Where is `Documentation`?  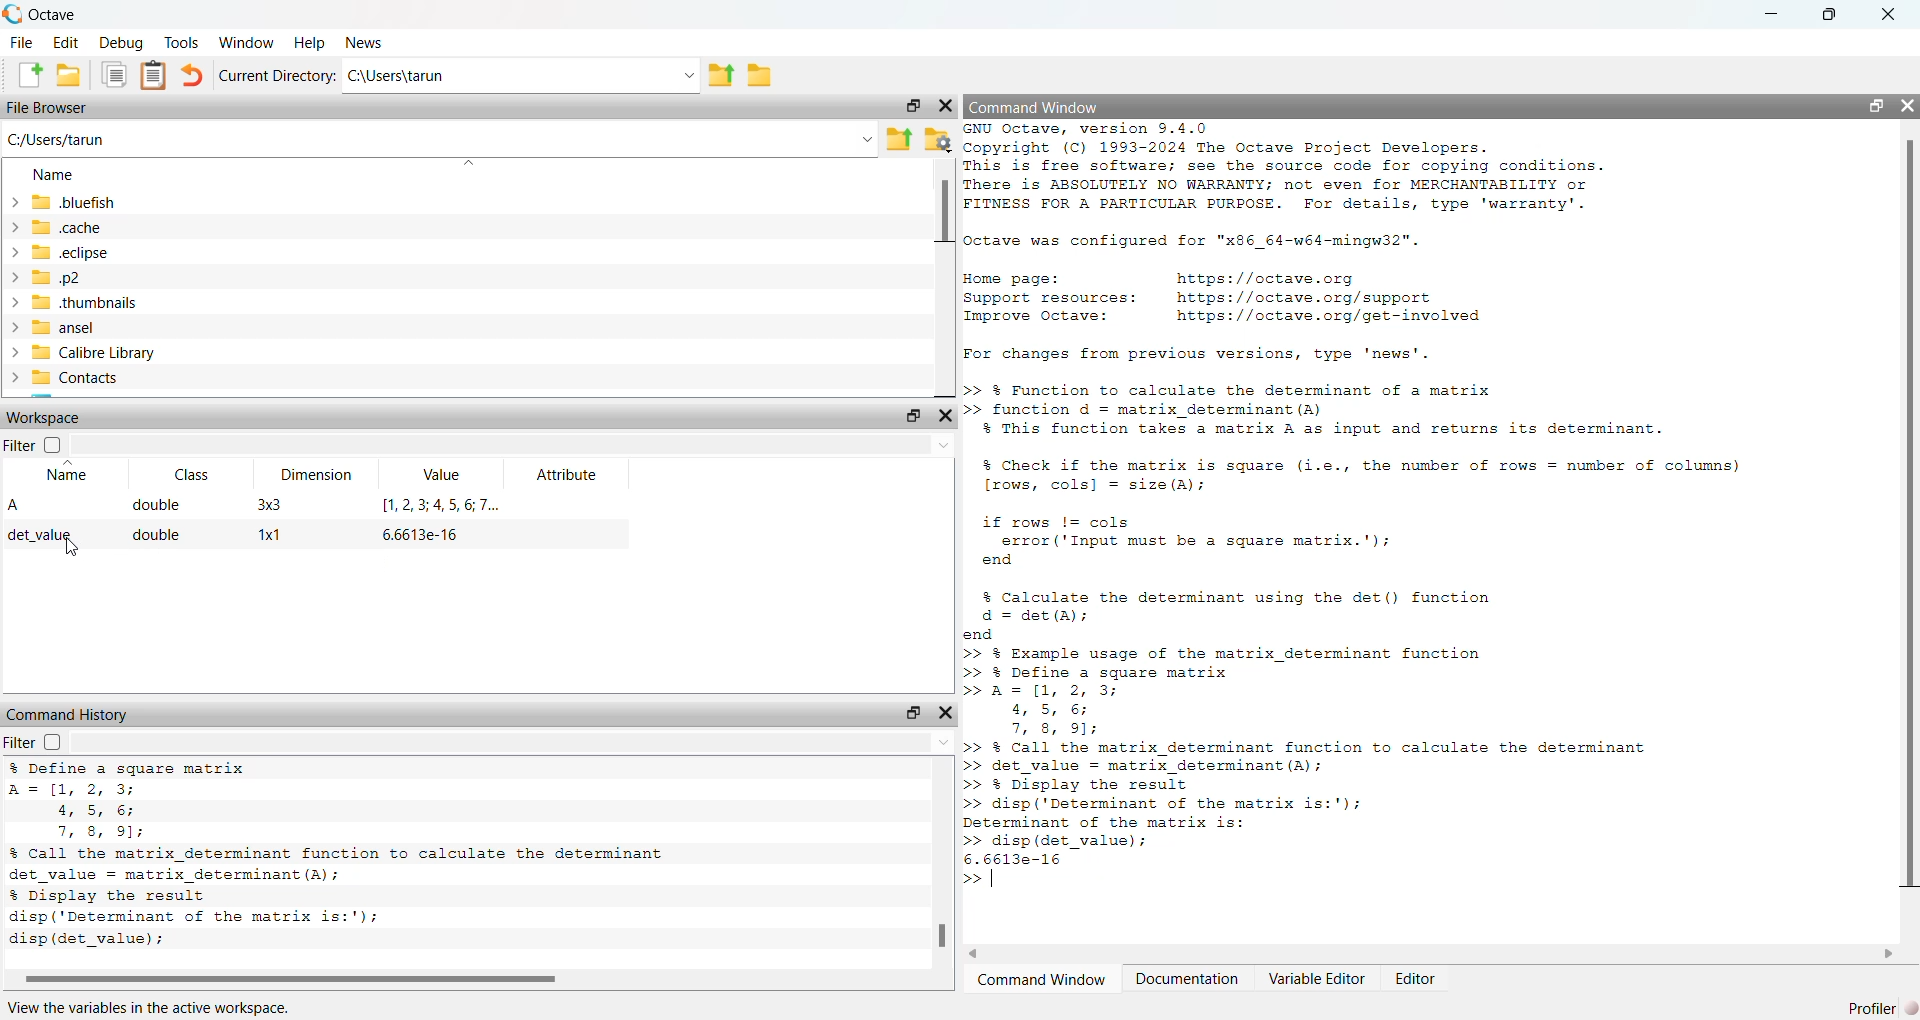 Documentation is located at coordinates (1187, 978).